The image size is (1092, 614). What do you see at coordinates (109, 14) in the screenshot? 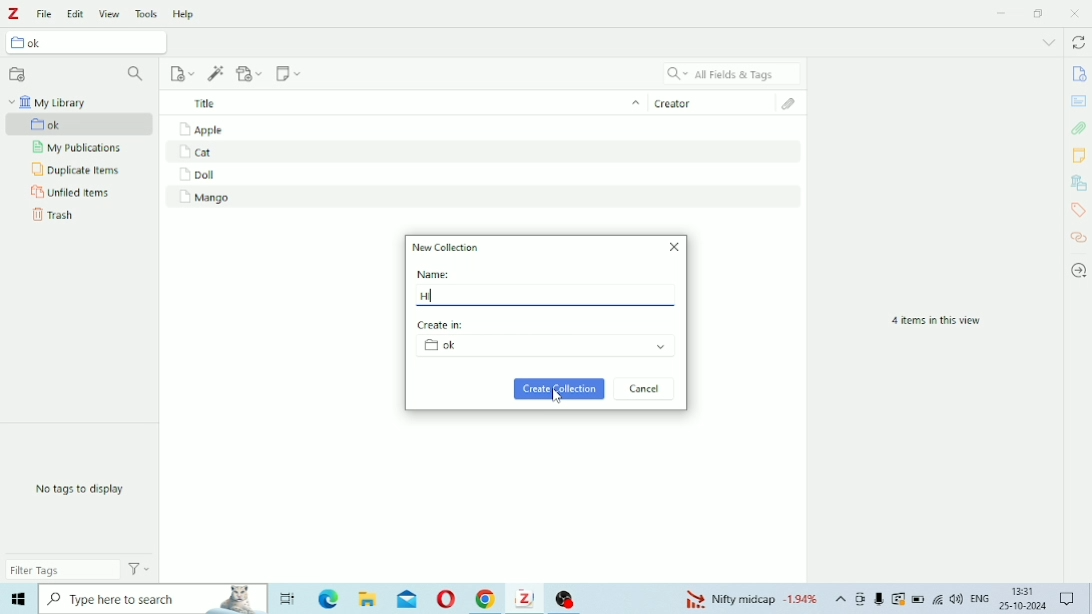
I see `View` at bounding box center [109, 14].